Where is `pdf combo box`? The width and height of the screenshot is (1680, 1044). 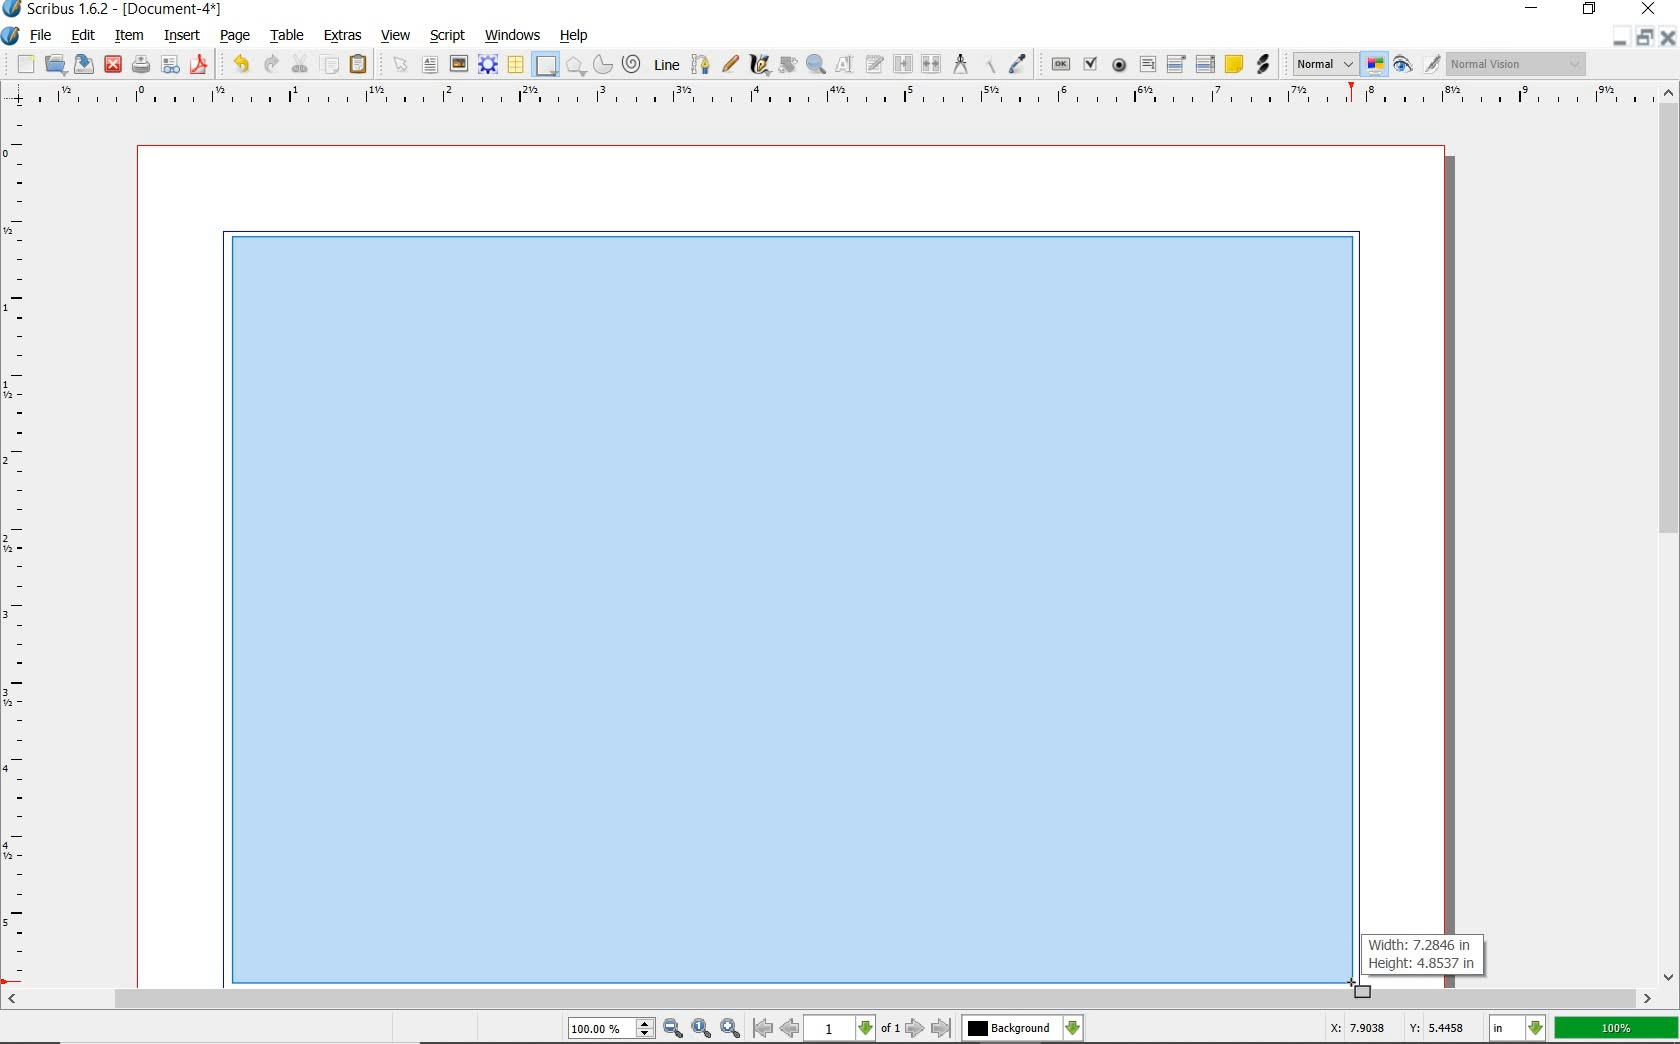
pdf combo box is located at coordinates (1175, 63).